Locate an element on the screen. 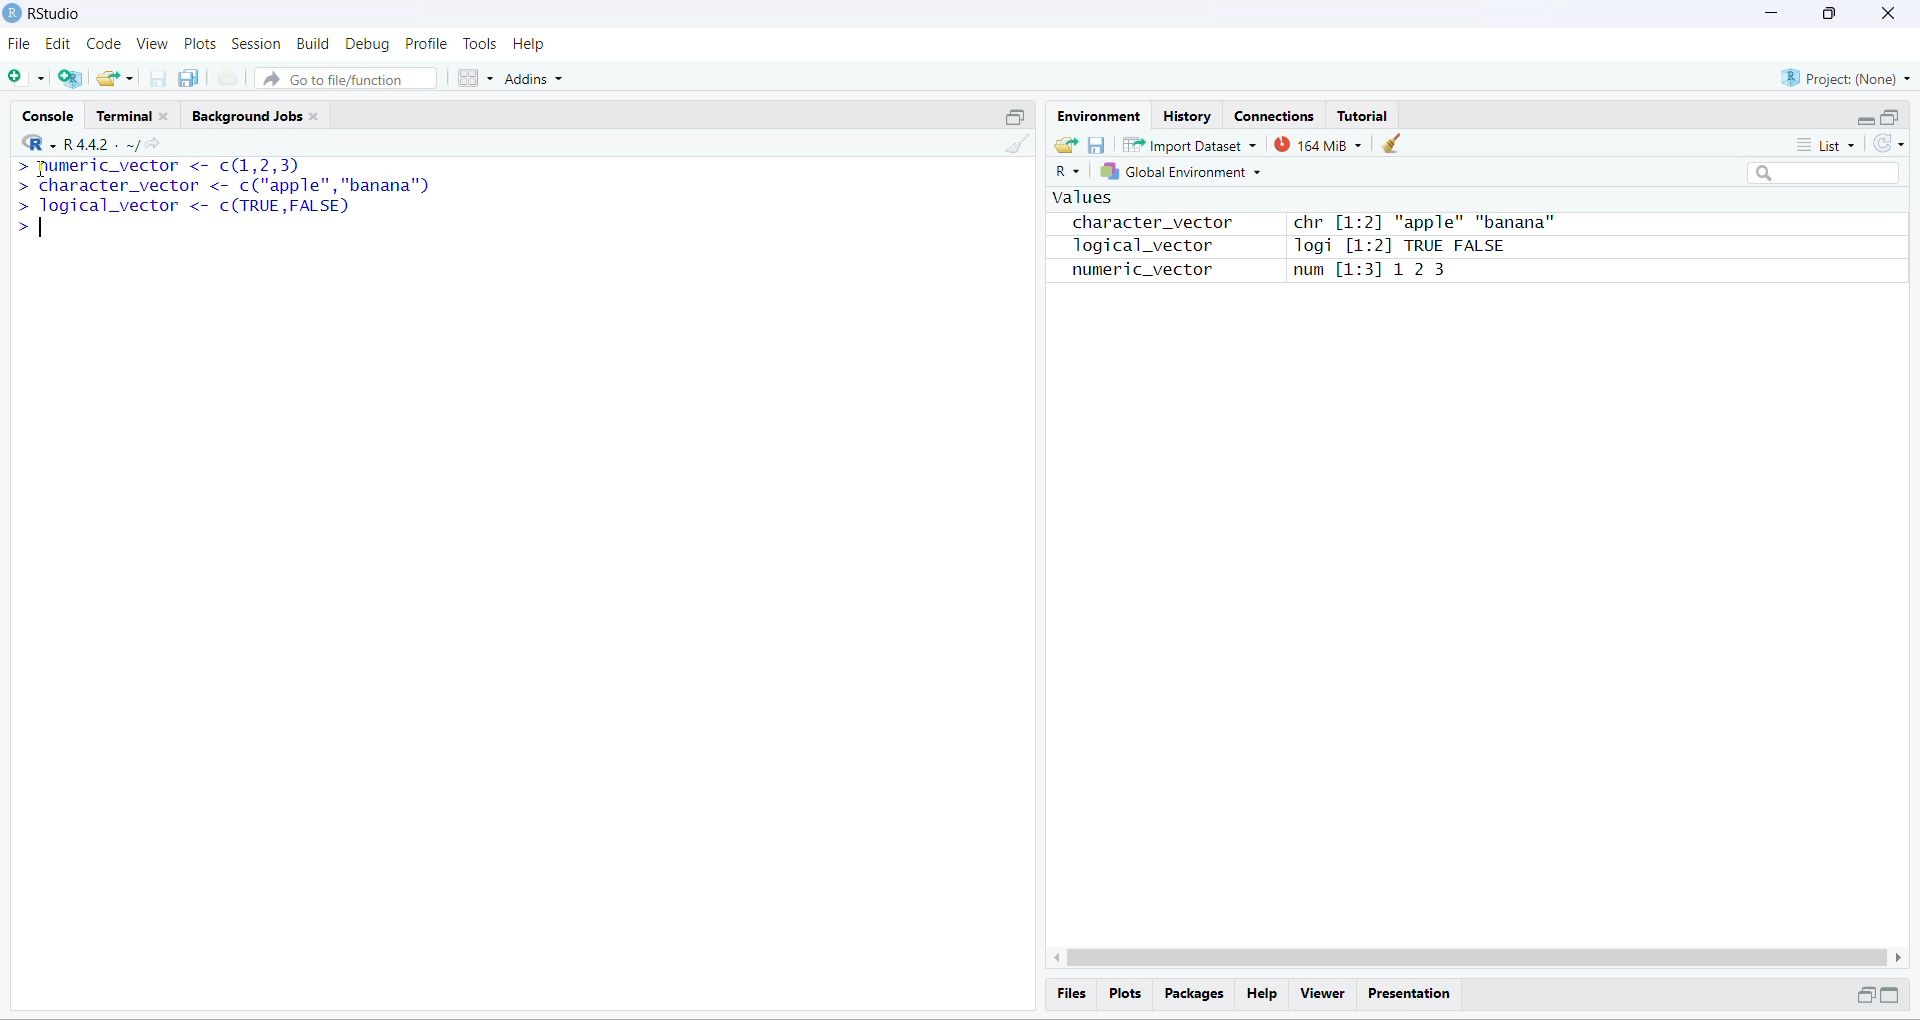 The height and width of the screenshot is (1020, 1920). workspace panes is located at coordinates (474, 78).